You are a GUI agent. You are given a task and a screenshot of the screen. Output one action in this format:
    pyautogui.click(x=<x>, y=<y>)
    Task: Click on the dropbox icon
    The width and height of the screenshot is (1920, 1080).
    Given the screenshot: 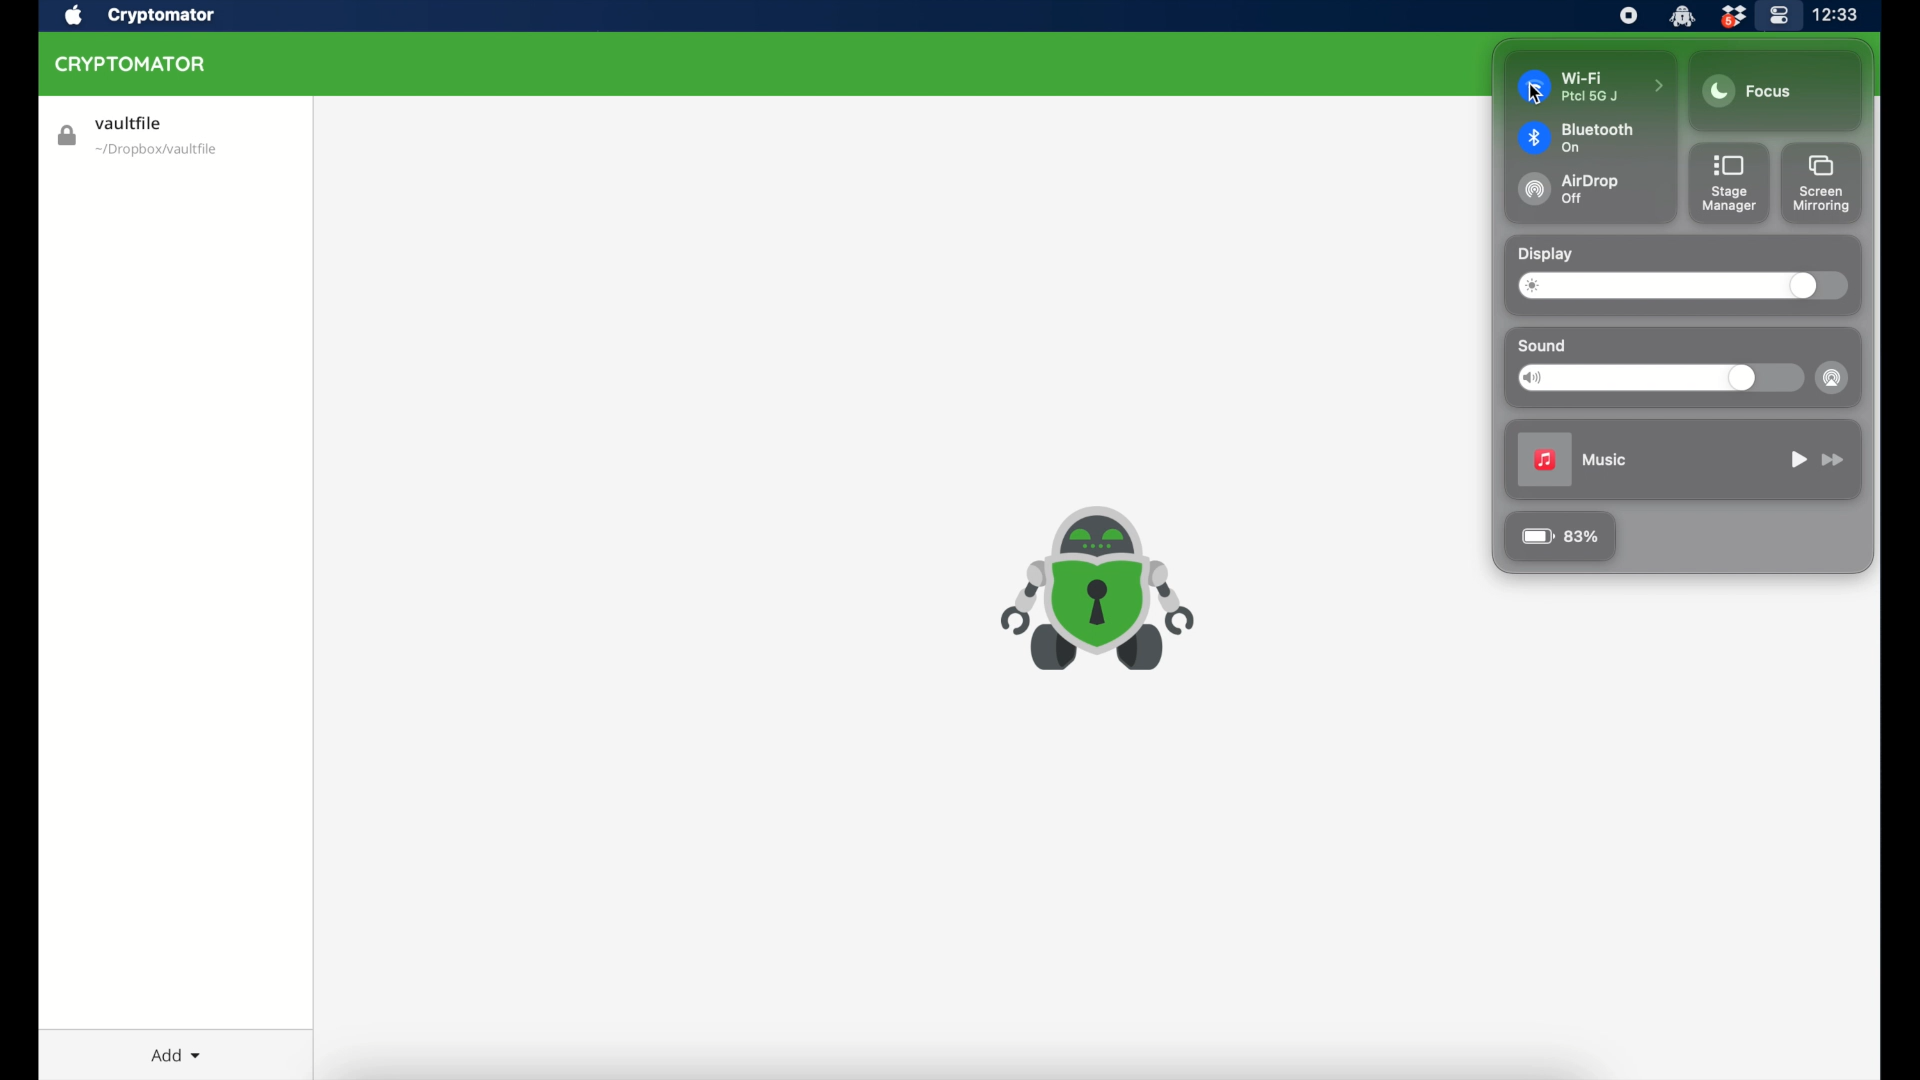 What is the action you would take?
    pyautogui.click(x=1733, y=15)
    